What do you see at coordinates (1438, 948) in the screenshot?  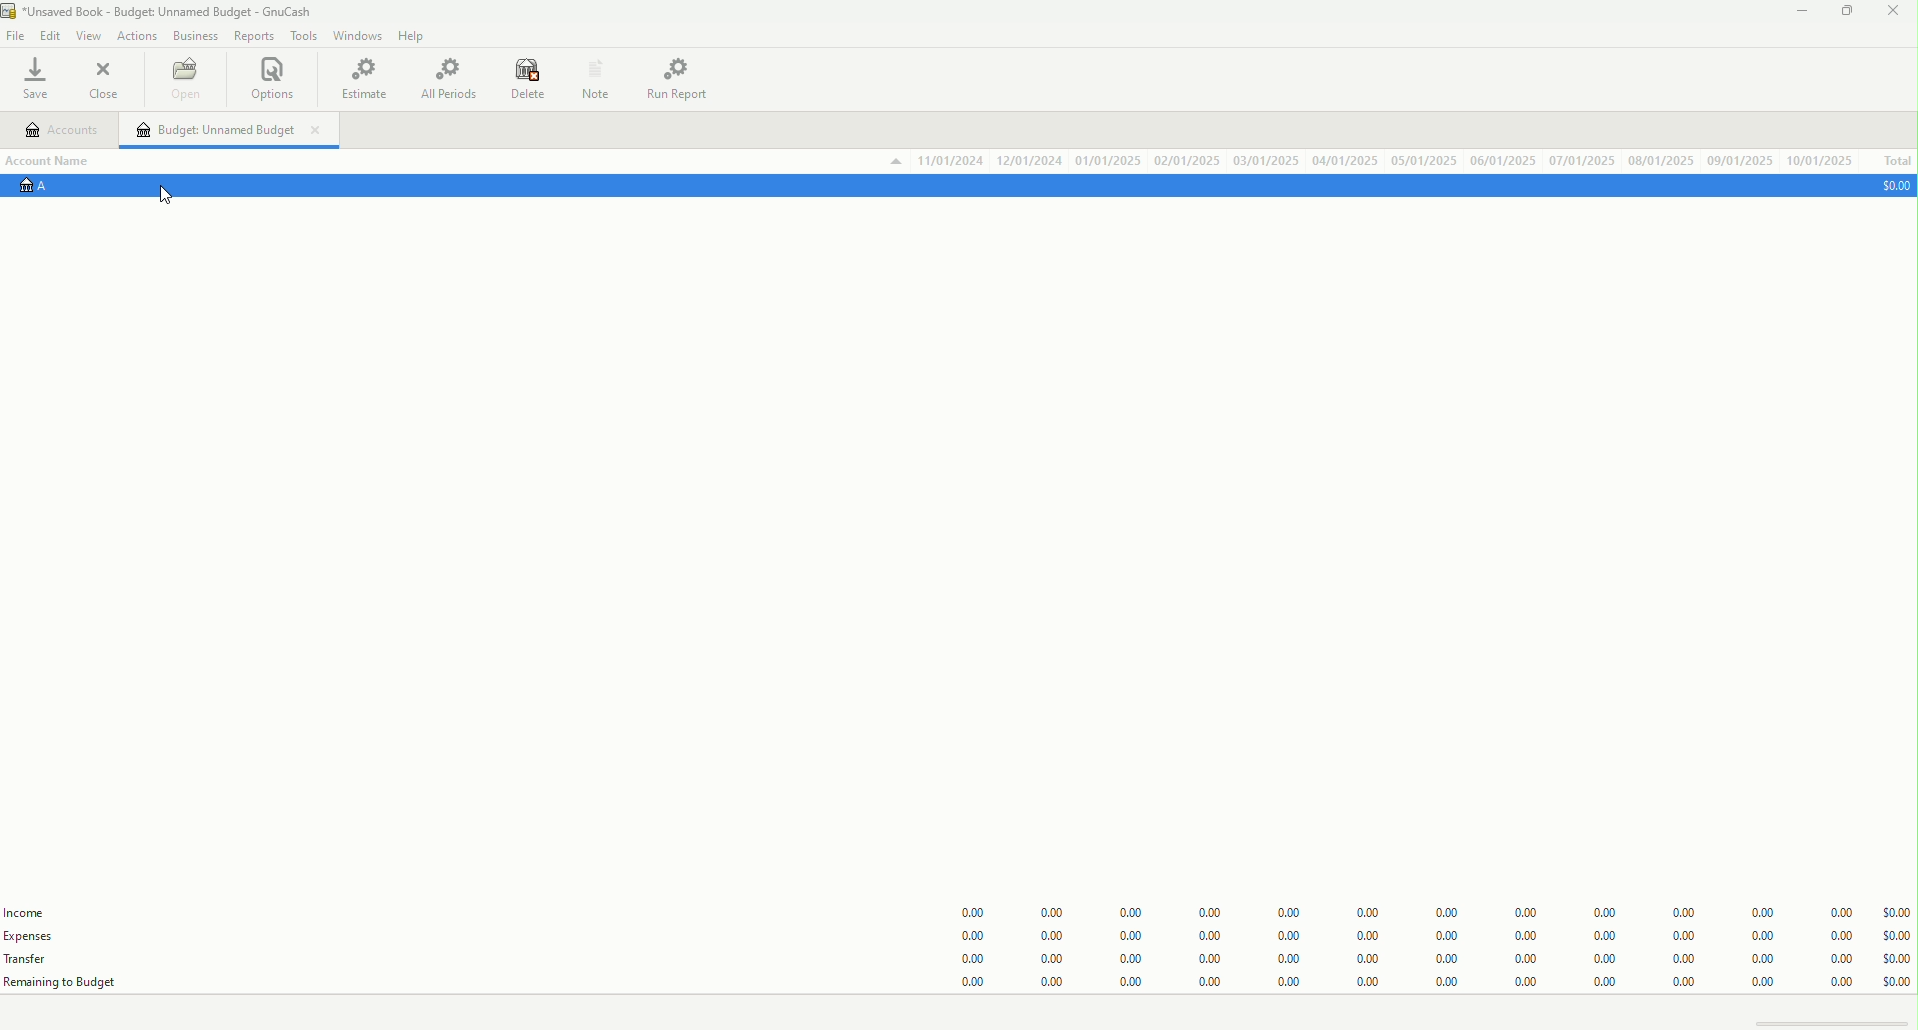 I see `$0` at bounding box center [1438, 948].